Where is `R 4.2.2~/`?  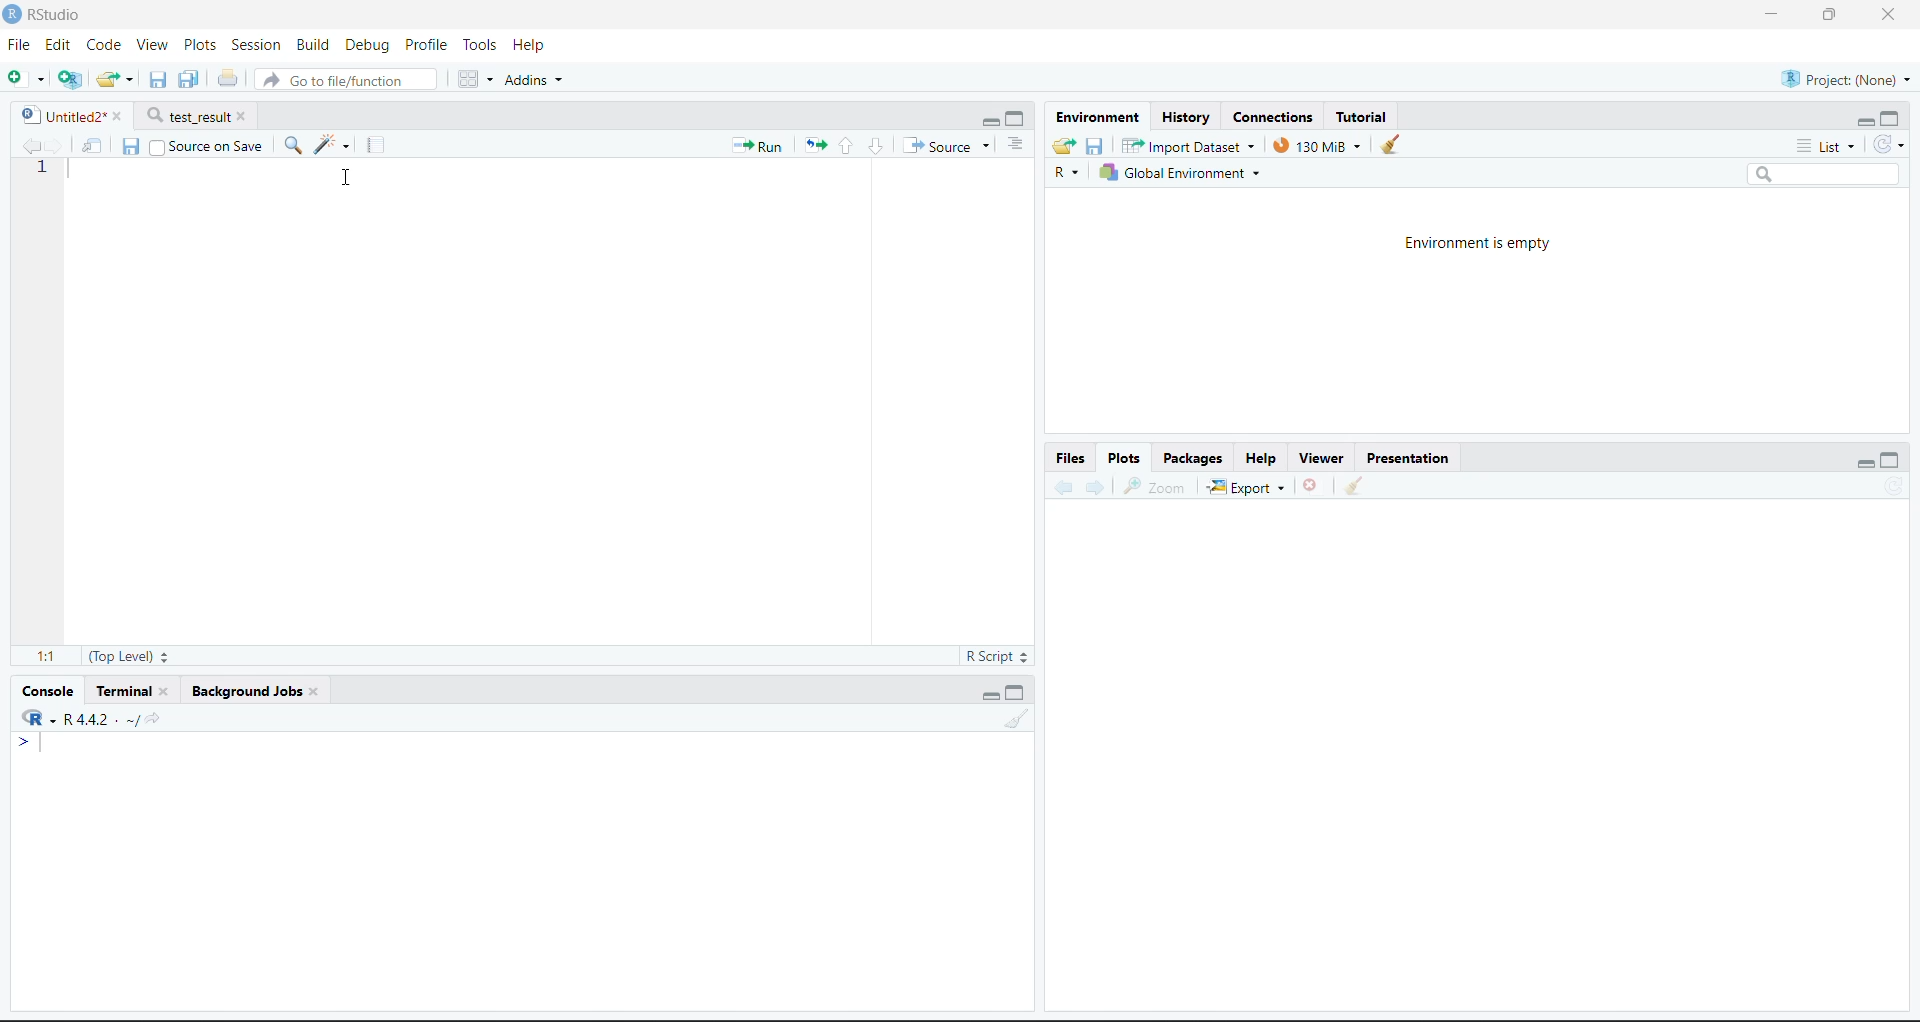
R 4.2.2~/ is located at coordinates (99, 718).